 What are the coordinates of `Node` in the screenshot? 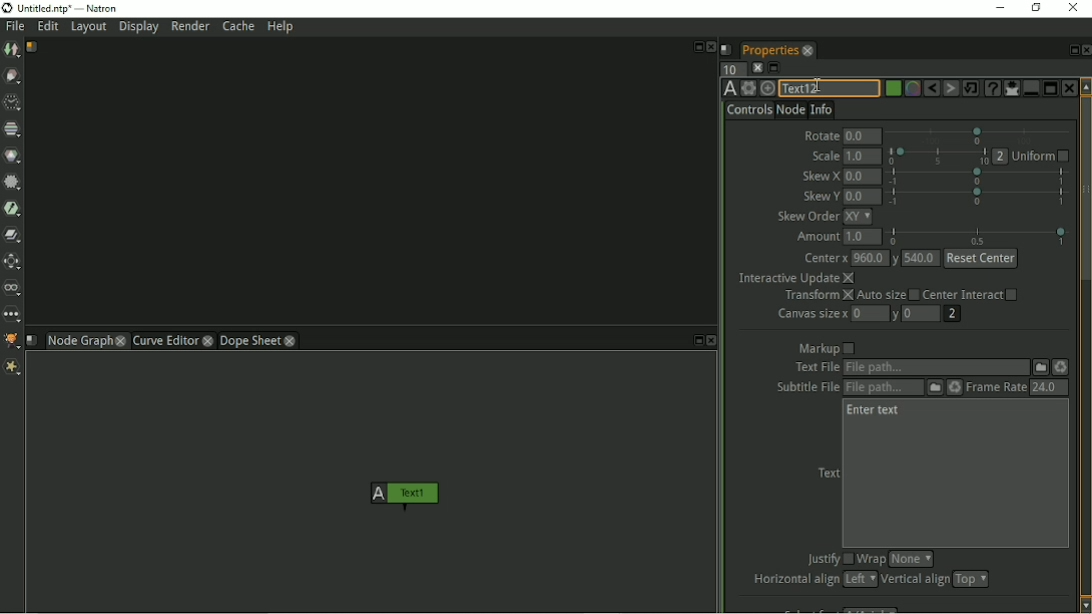 It's located at (790, 109).